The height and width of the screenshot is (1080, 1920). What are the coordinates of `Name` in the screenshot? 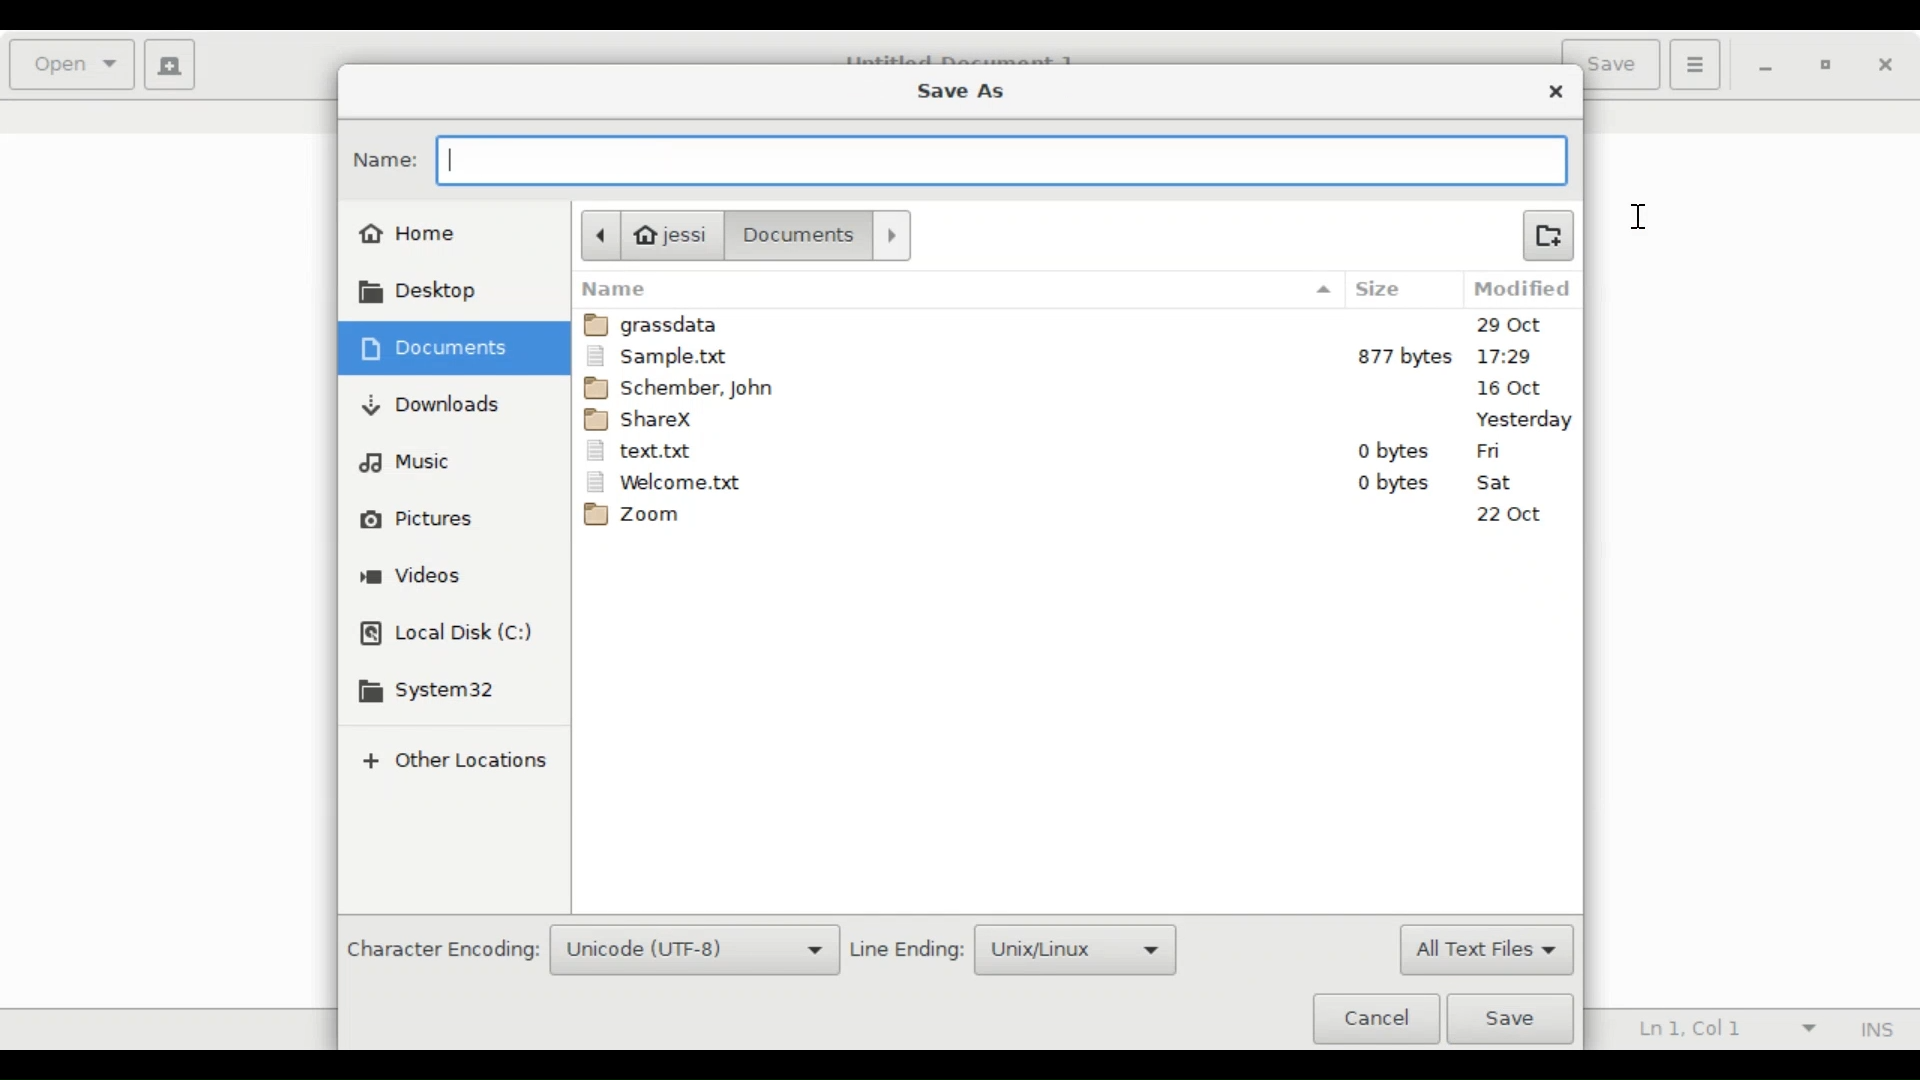 It's located at (386, 160).